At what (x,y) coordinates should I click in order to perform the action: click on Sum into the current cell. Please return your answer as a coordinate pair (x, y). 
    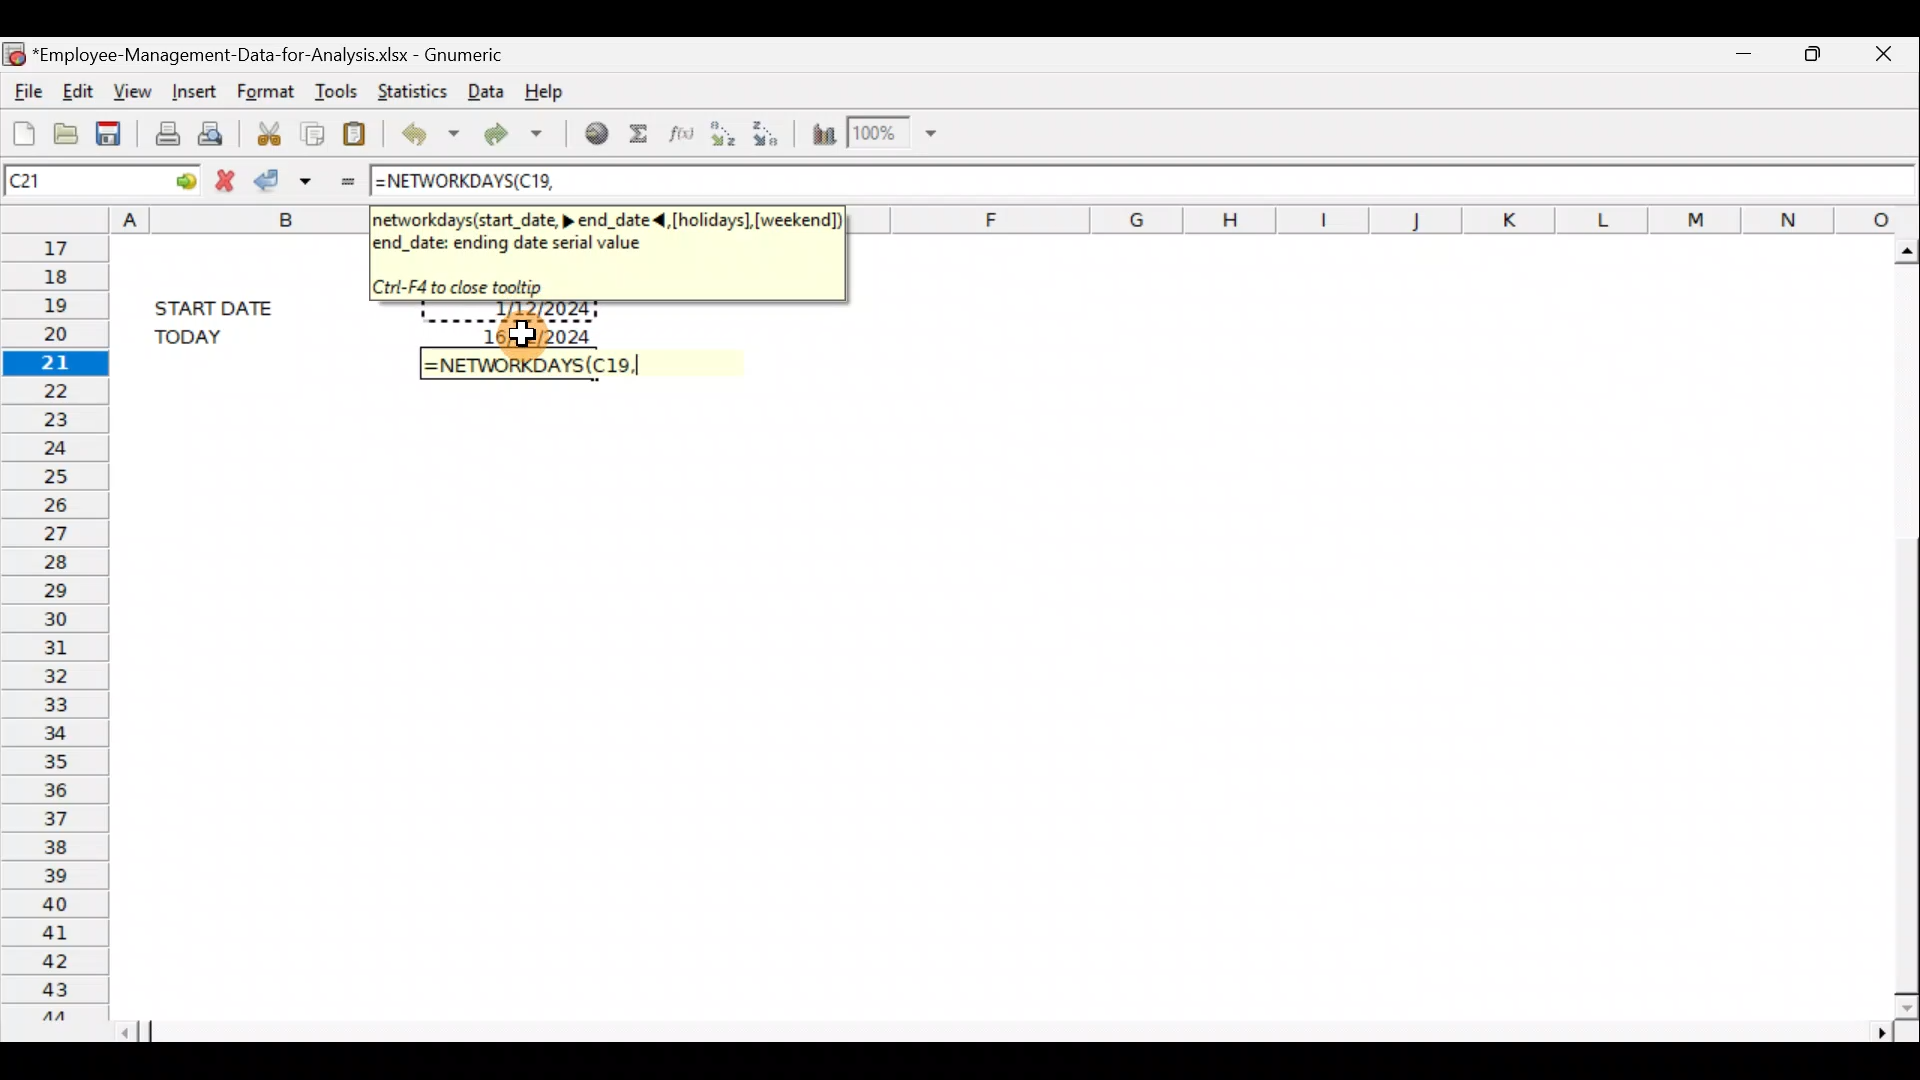
    Looking at the image, I should click on (638, 134).